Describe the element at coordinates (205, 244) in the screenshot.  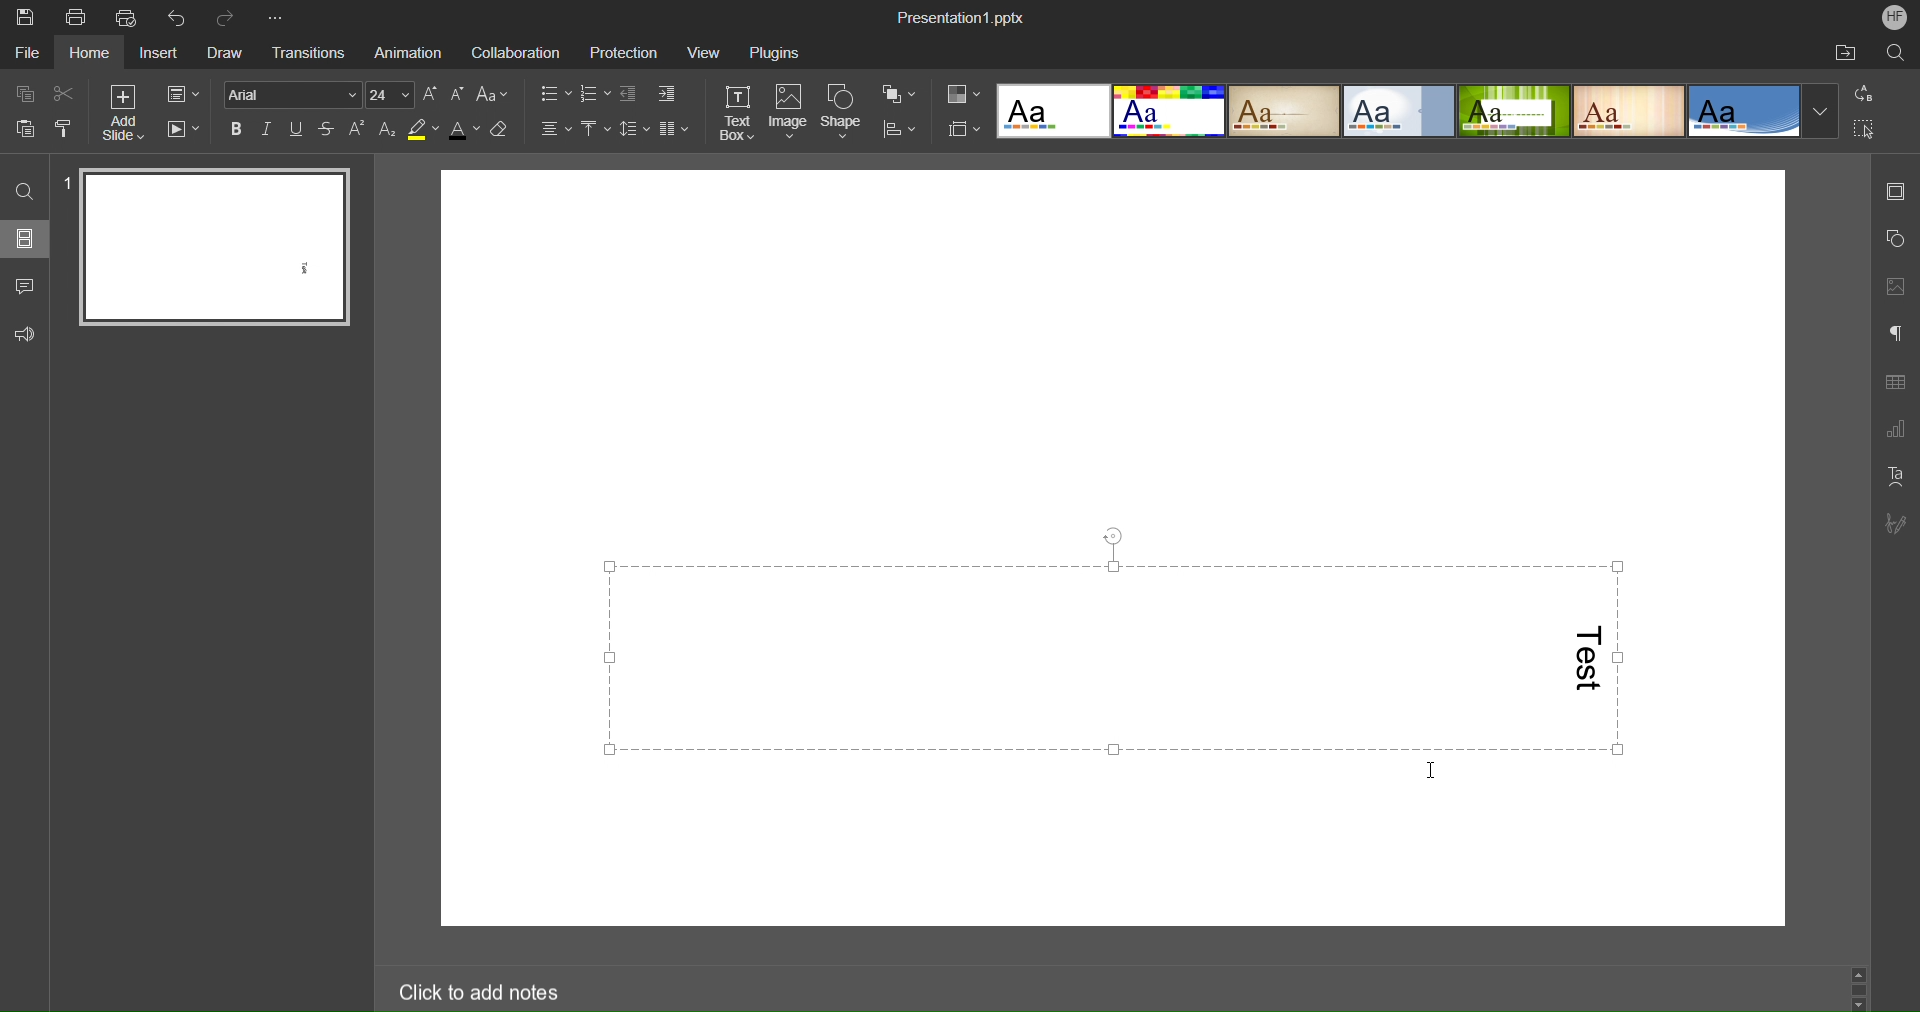
I see `Slide 1` at that location.